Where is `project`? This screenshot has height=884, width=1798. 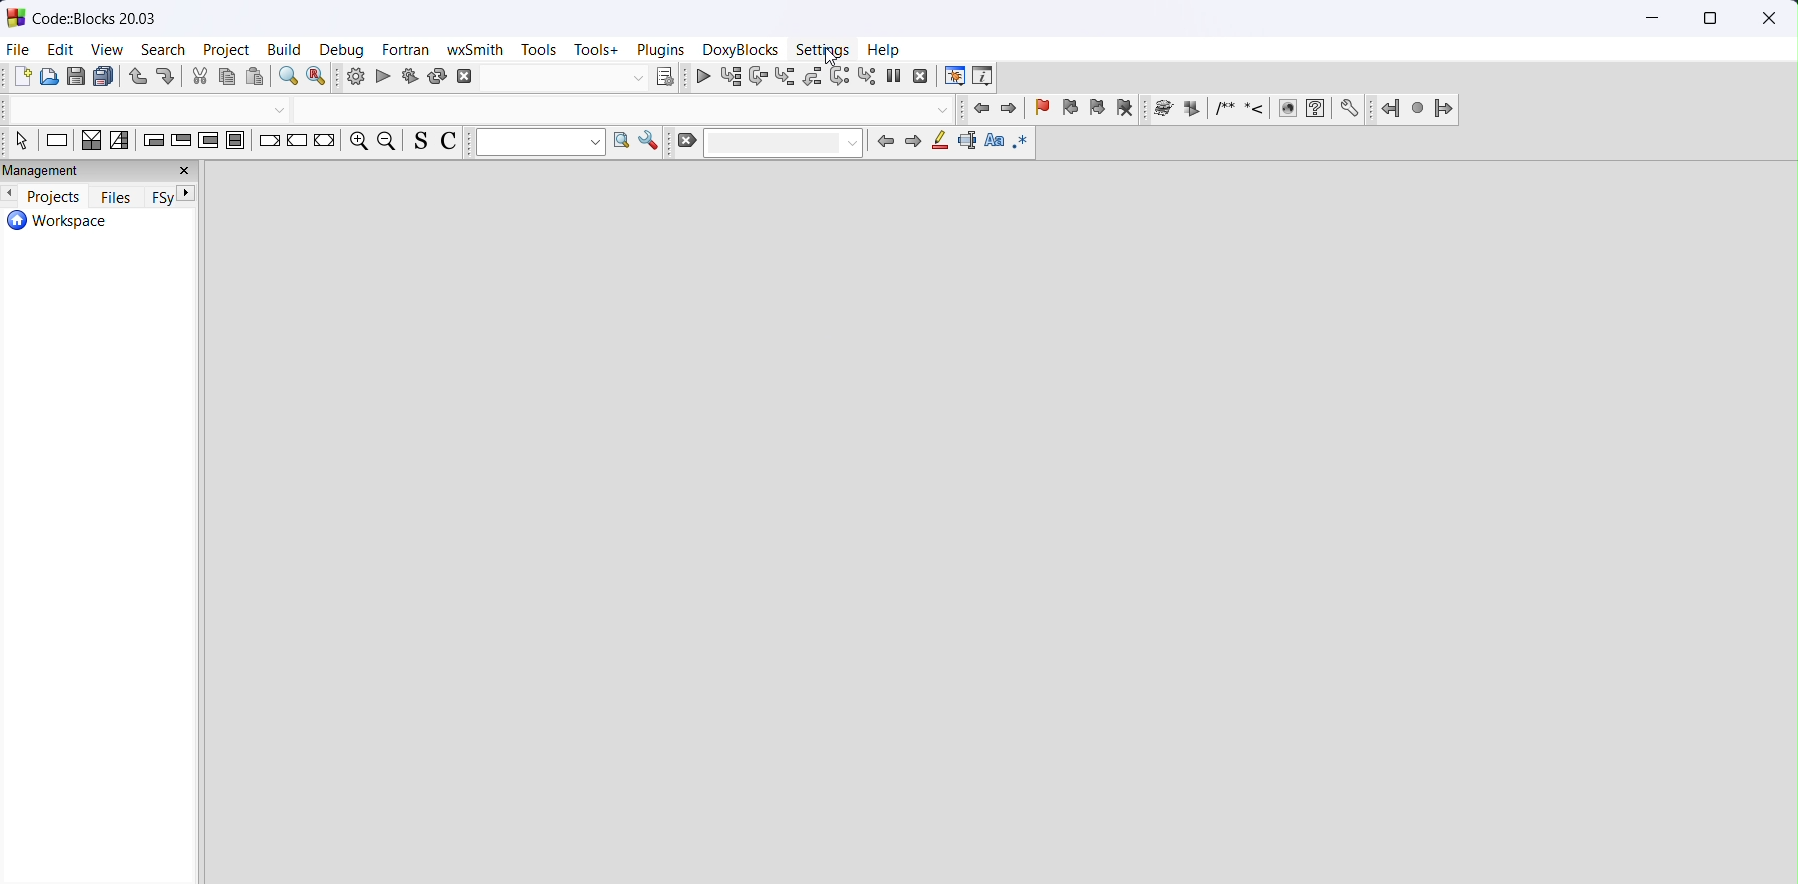
project is located at coordinates (229, 51).